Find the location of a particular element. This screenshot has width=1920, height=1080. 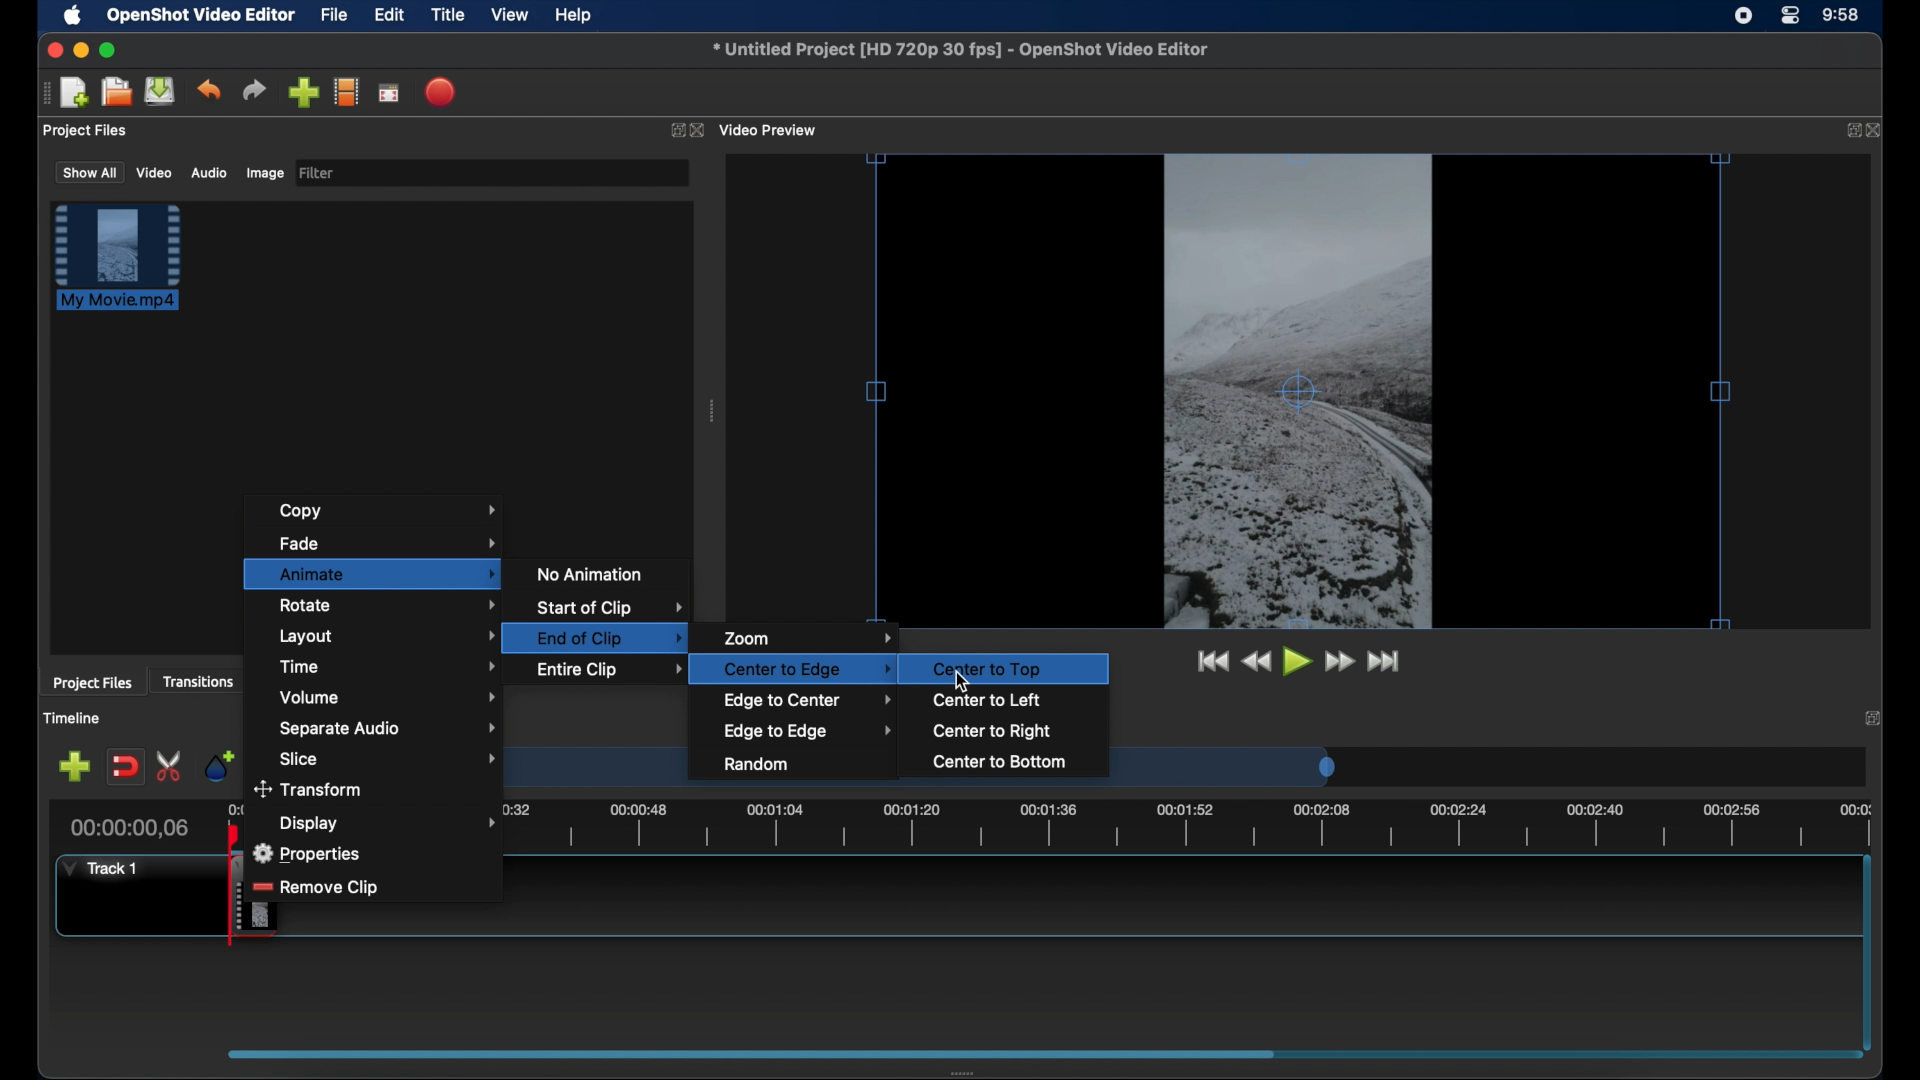

expand is located at coordinates (1876, 717).